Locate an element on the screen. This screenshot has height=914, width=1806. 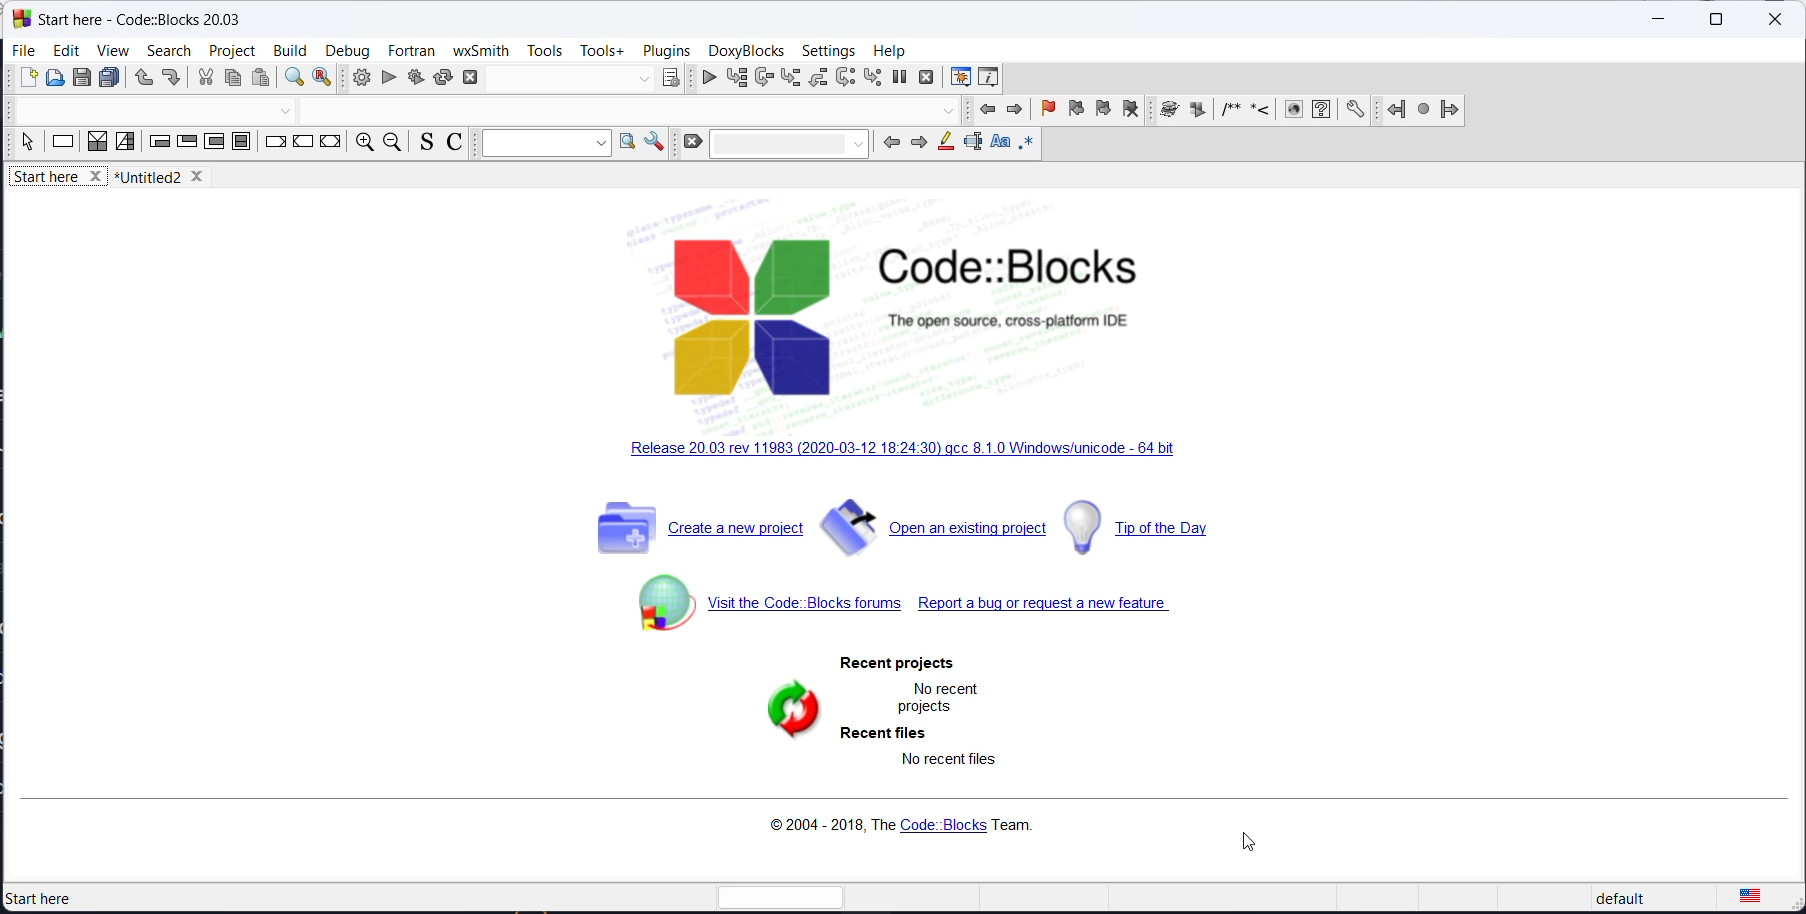
maximize is located at coordinates (1714, 20).